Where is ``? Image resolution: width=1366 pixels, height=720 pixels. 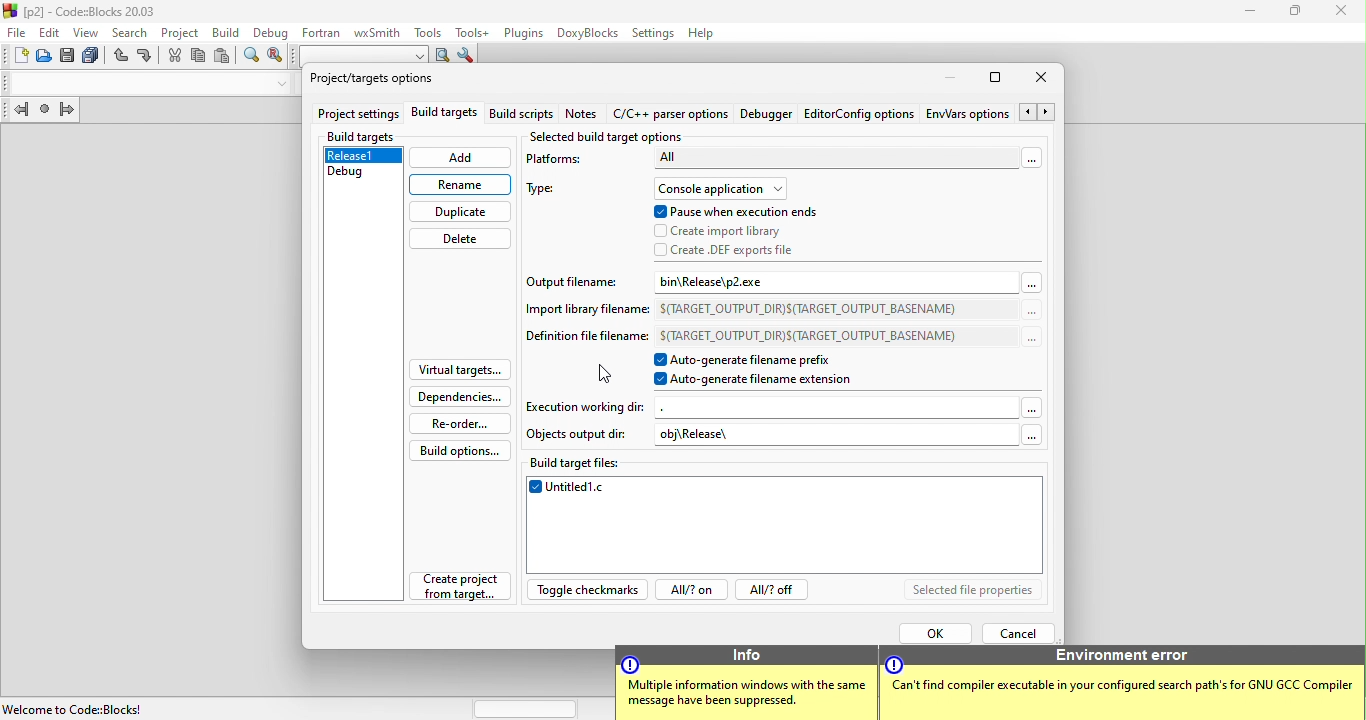
 is located at coordinates (584, 34).